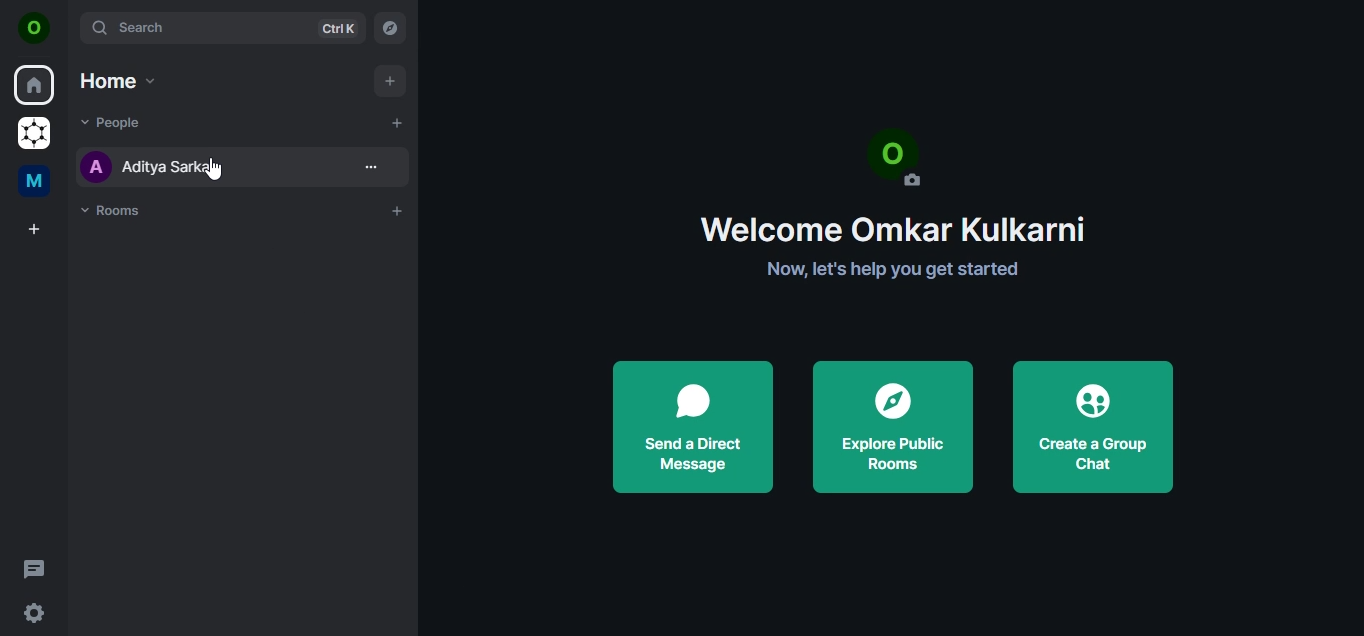 The image size is (1364, 636). Describe the element at coordinates (226, 28) in the screenshot. I see `search ` at that location.